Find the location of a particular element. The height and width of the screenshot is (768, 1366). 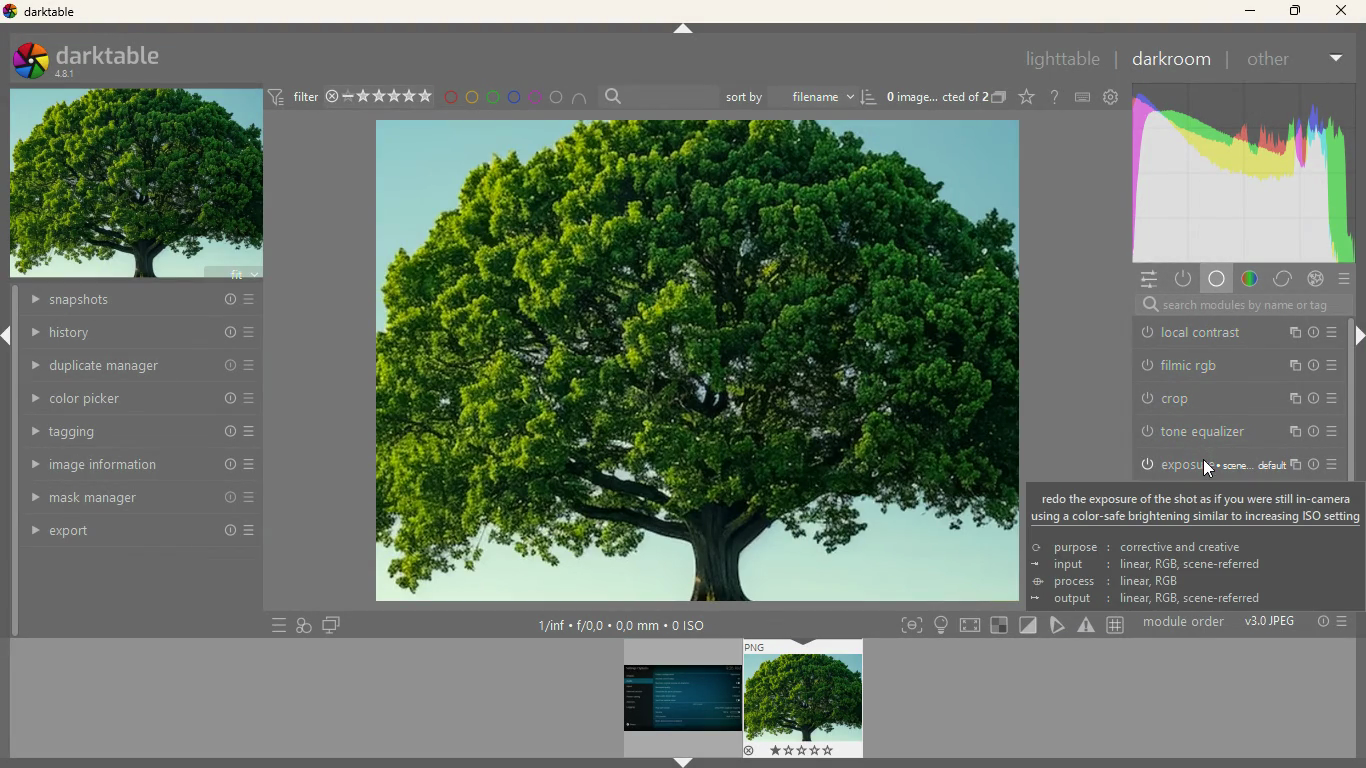

green circle is located at coordinates (491, 97).